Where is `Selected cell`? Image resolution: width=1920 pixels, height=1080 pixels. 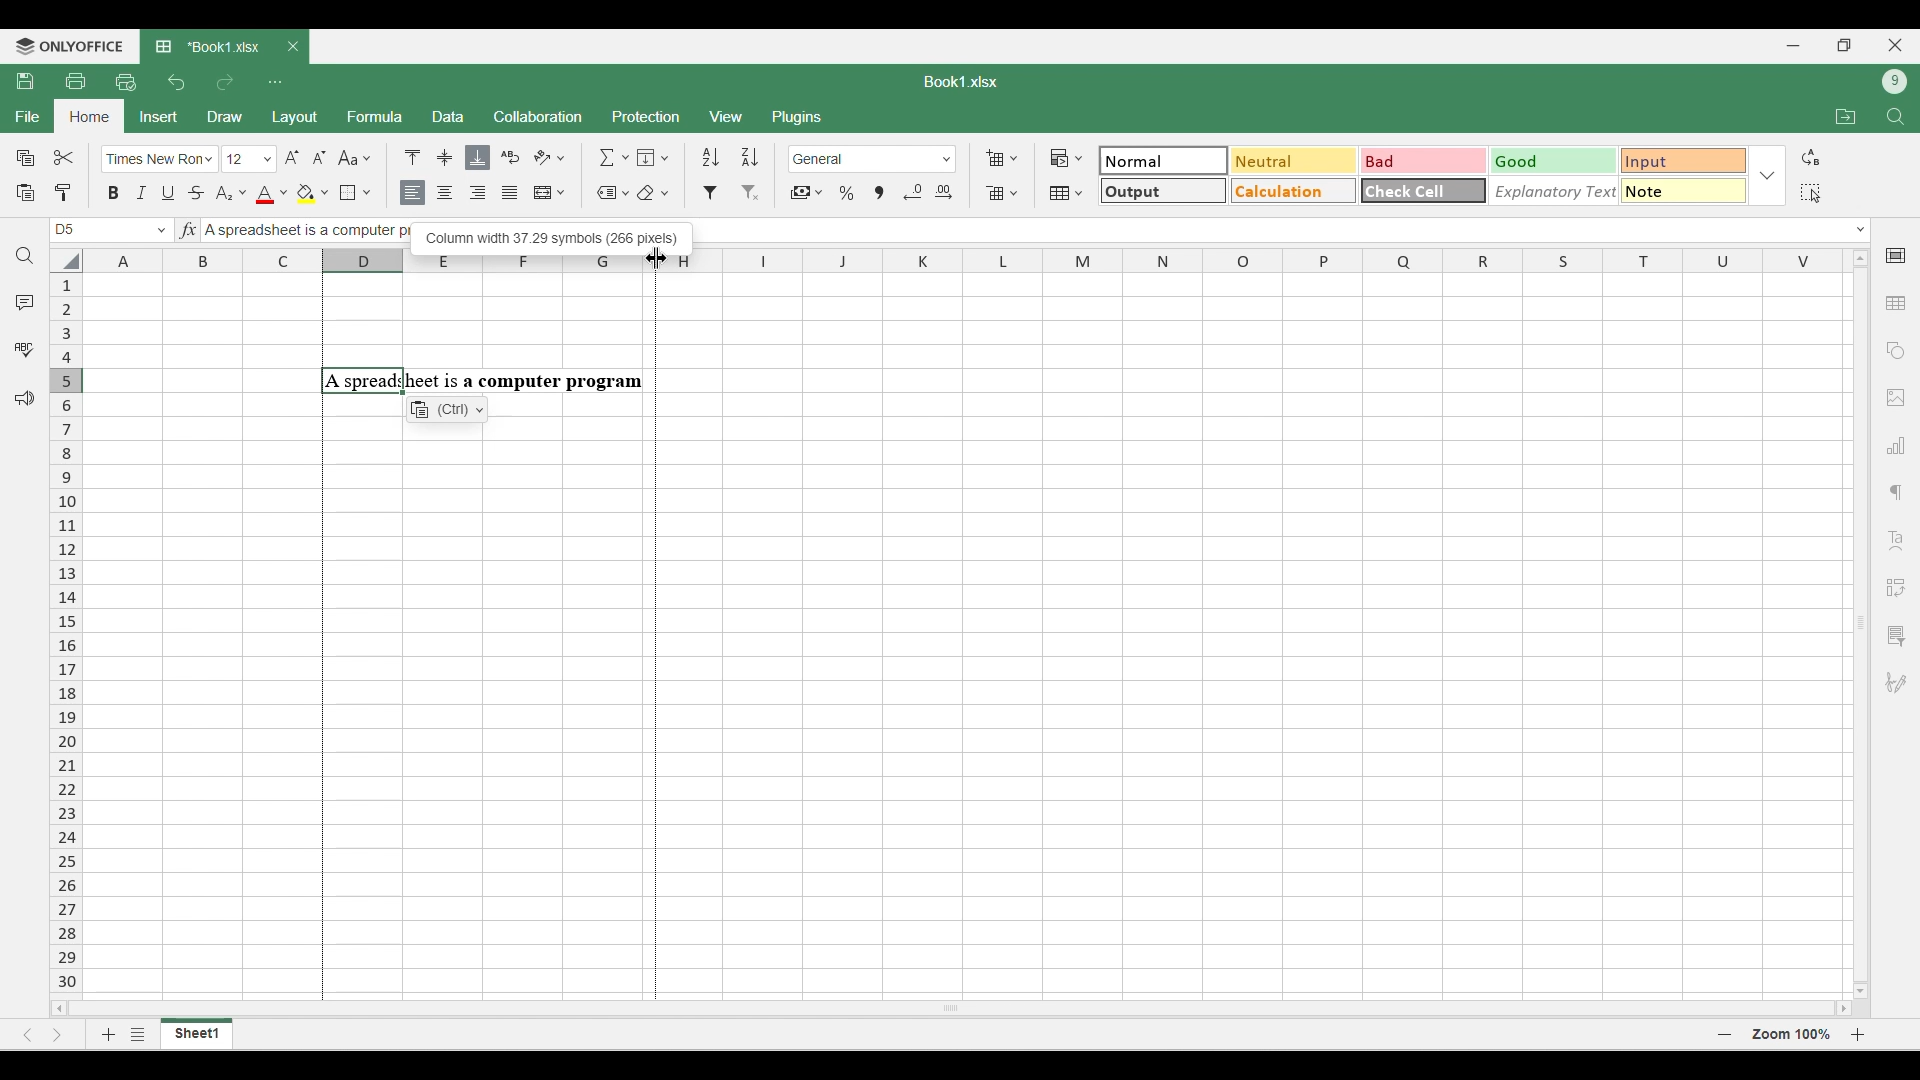 Selected cell is located at coordinates (65, 230).